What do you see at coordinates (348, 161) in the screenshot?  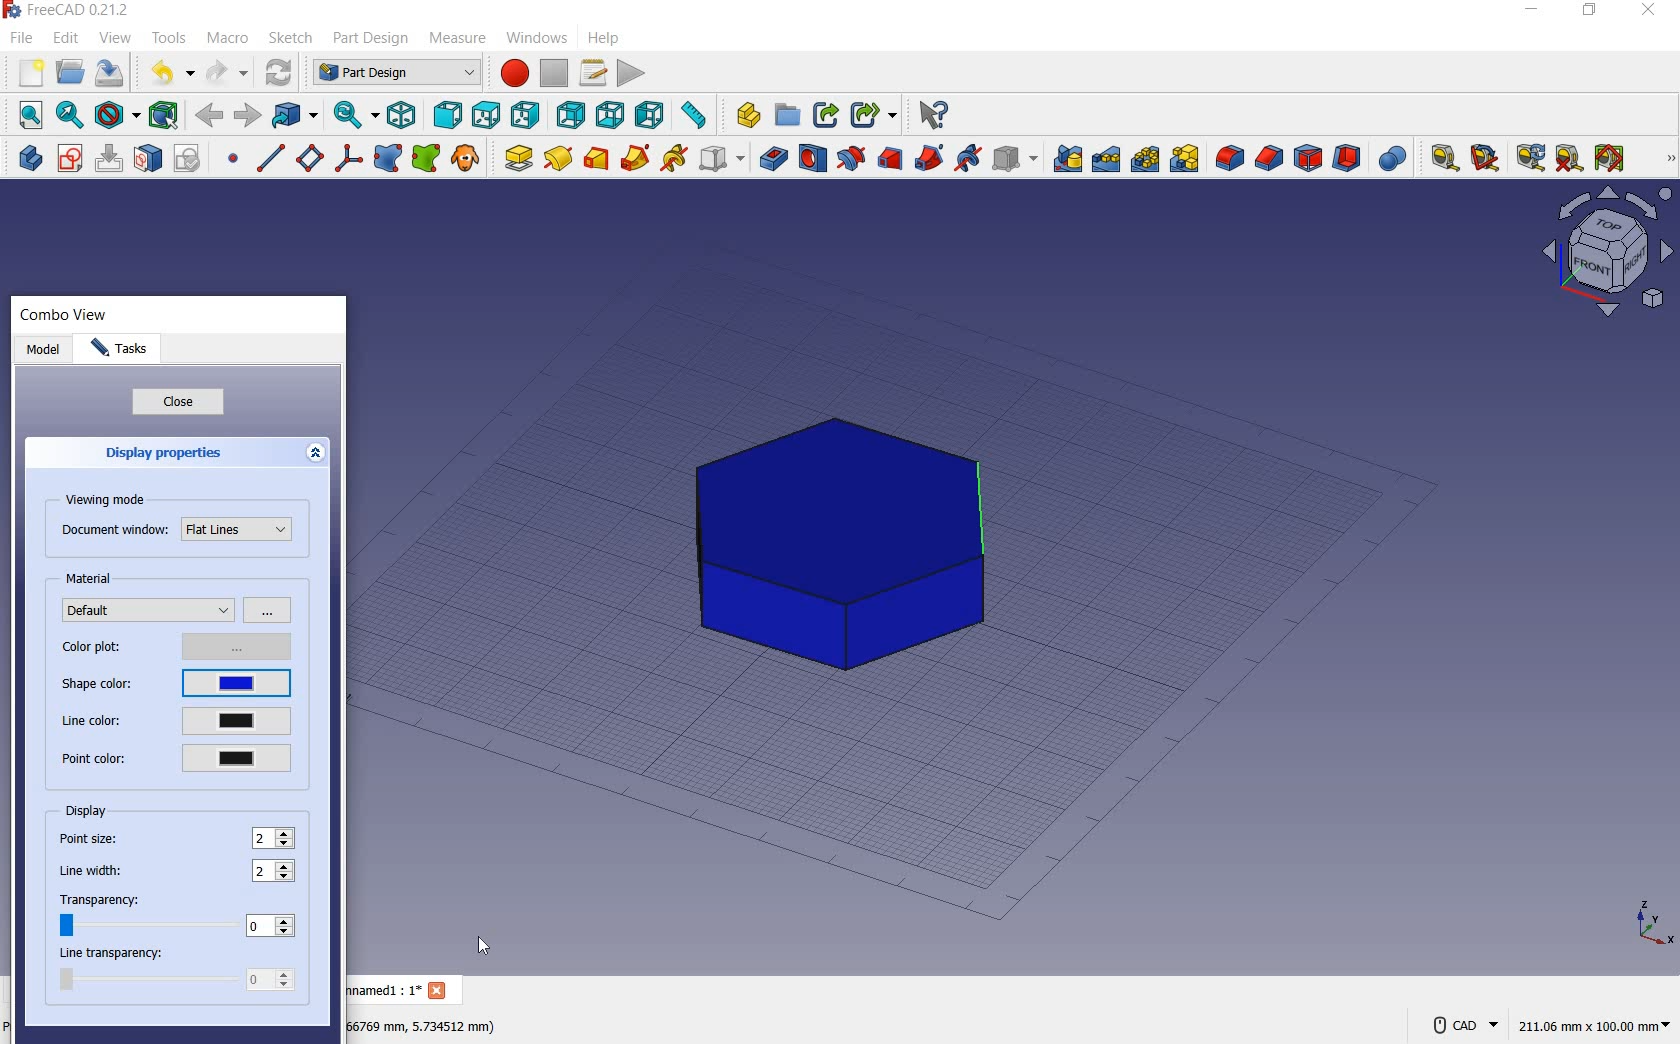 I see `create a local coordinate system` at bounding box center [348, 161].